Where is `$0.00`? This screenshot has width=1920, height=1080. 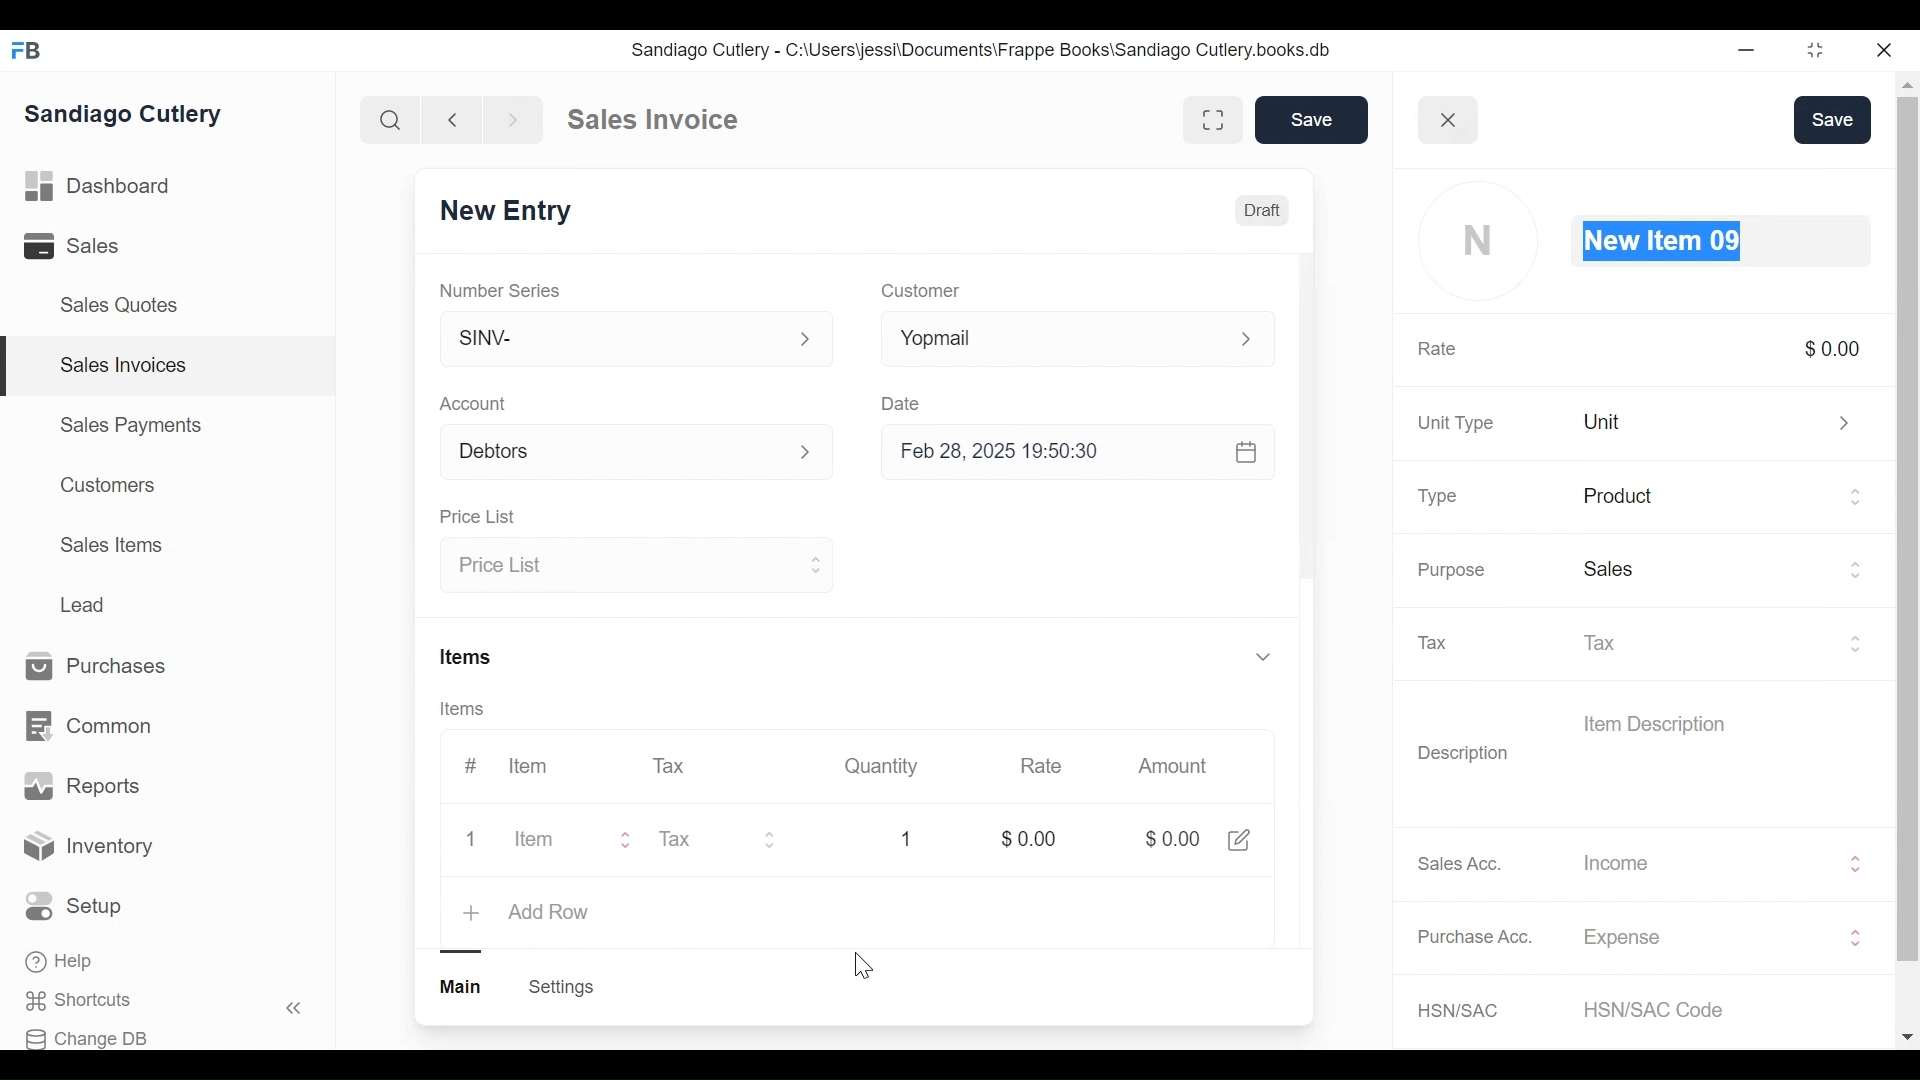 $0.00 is located at coordinates (1024, 836).